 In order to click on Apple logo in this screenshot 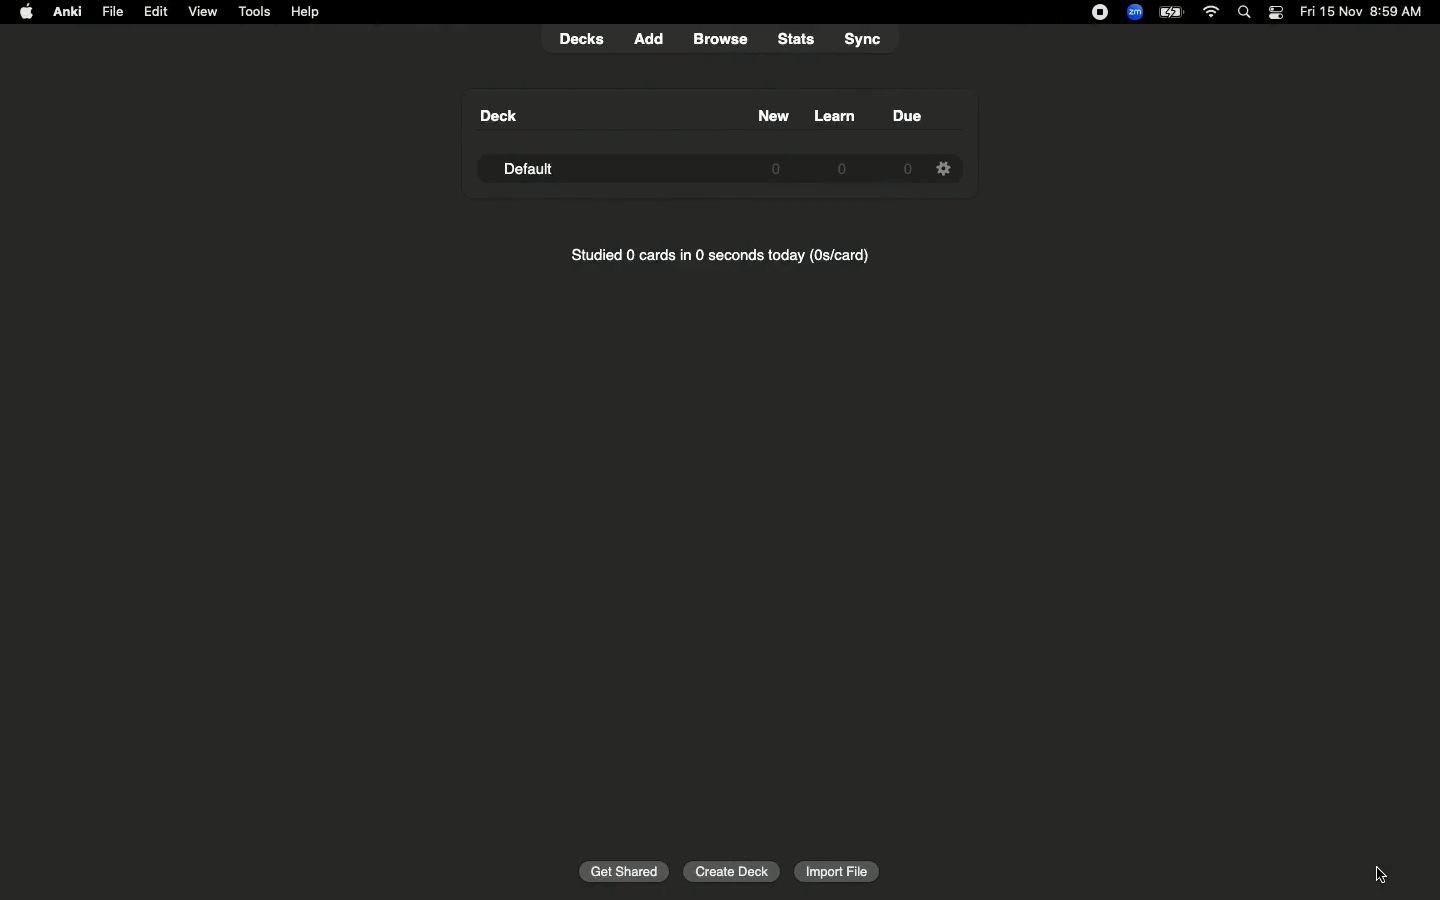, I will do `click(28, 12)`.